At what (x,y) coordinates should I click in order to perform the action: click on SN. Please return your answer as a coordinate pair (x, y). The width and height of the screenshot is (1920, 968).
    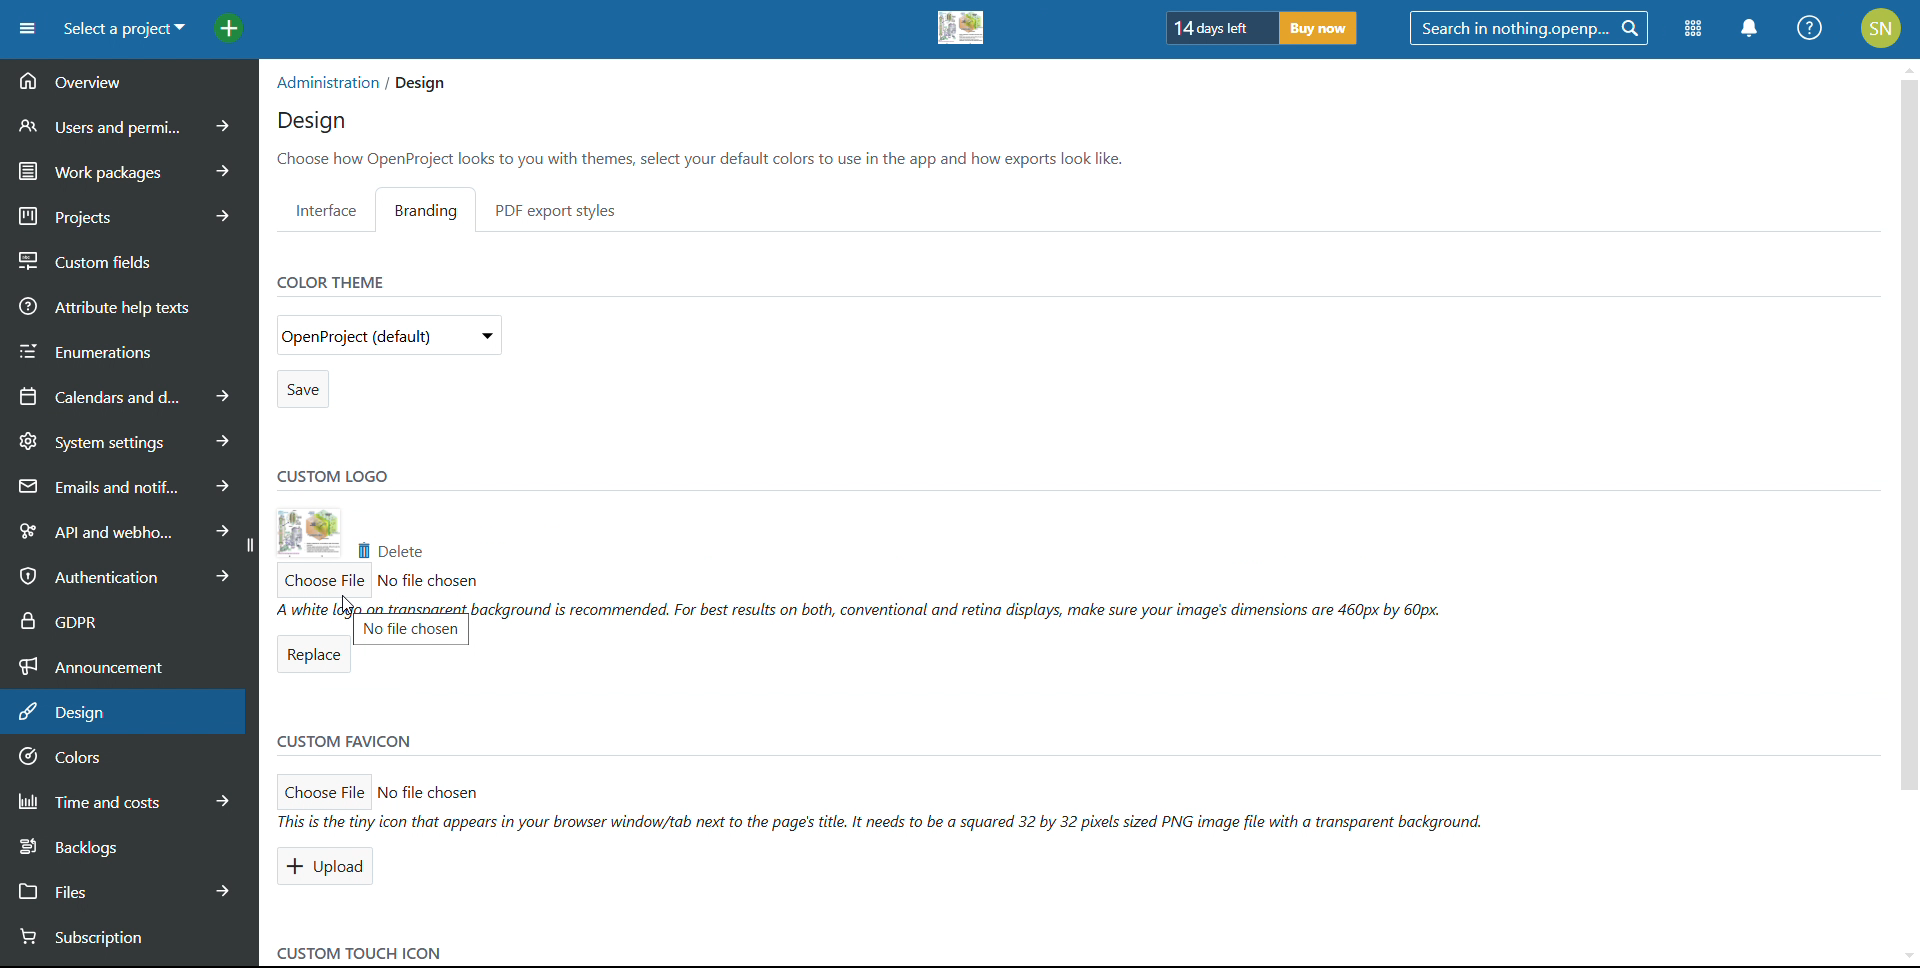
    Looking at the image, I should click on (1884, 26).